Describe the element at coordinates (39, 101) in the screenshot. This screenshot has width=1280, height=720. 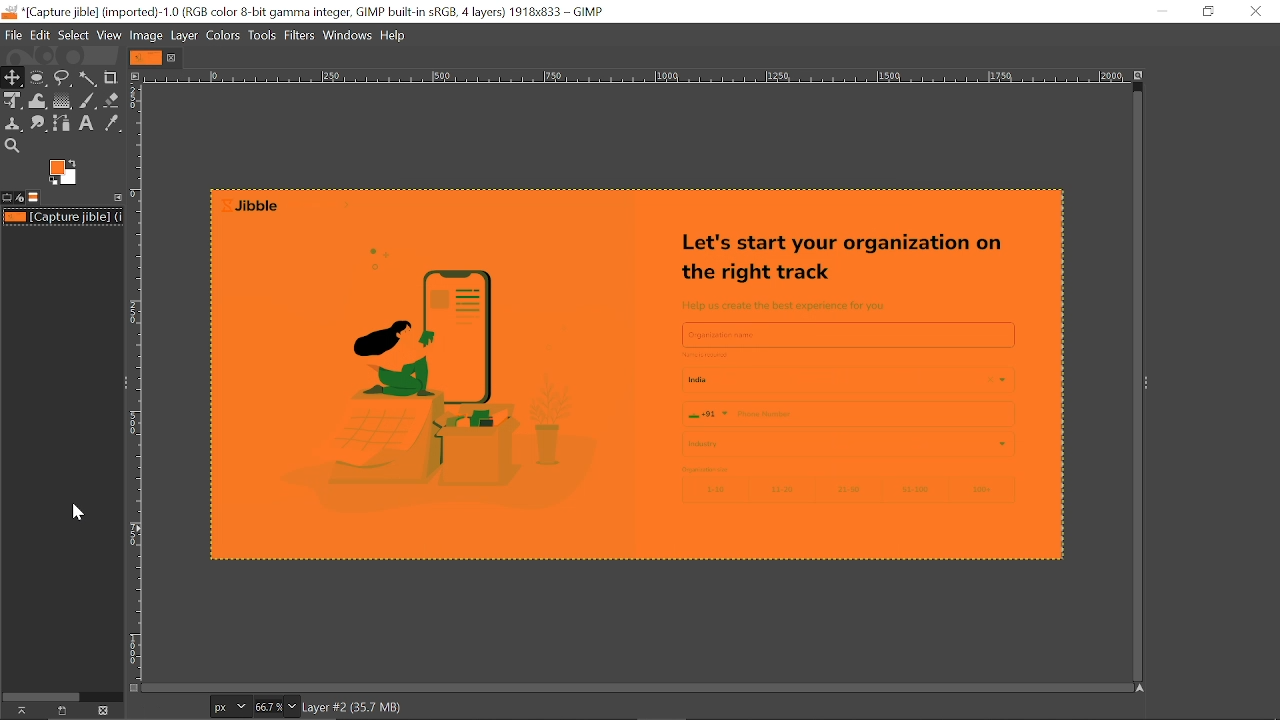
I see `Wrap text tool` at that location.